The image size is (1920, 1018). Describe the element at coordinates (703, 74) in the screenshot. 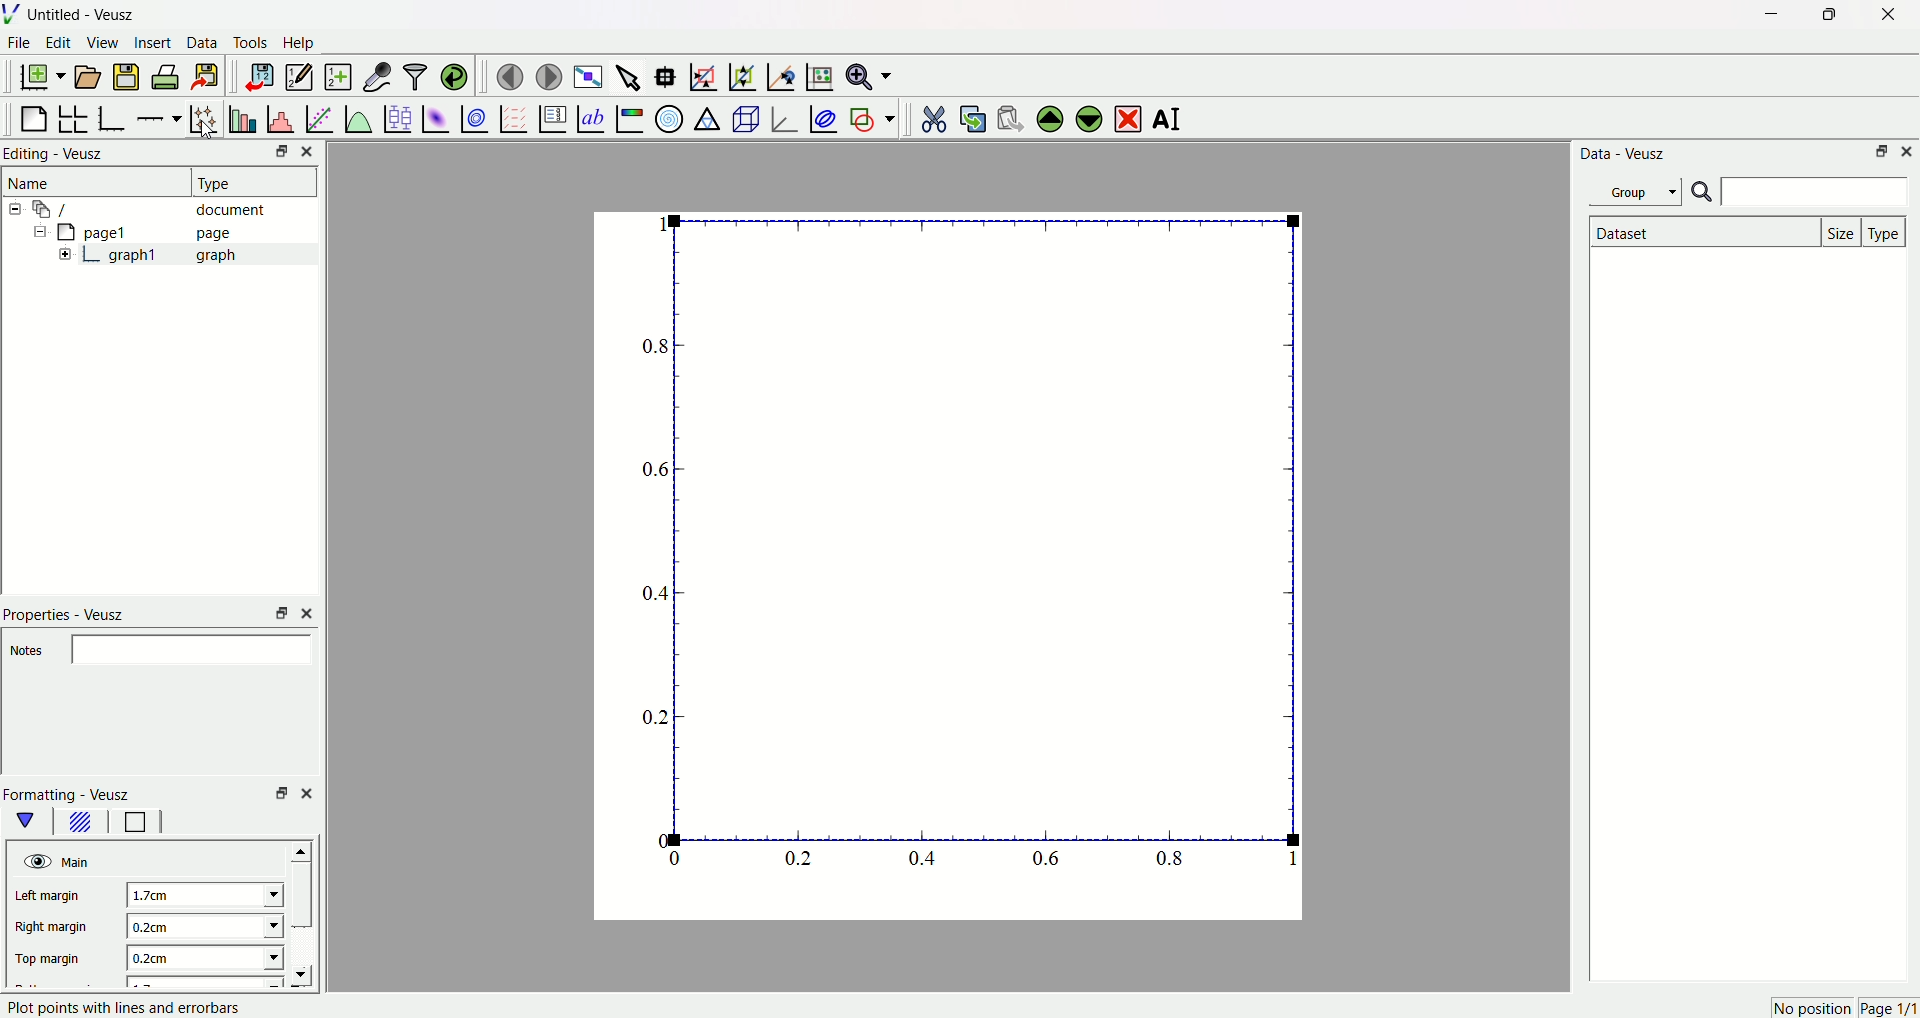

I see `draw rectangle on zoom graph axes` at that location.